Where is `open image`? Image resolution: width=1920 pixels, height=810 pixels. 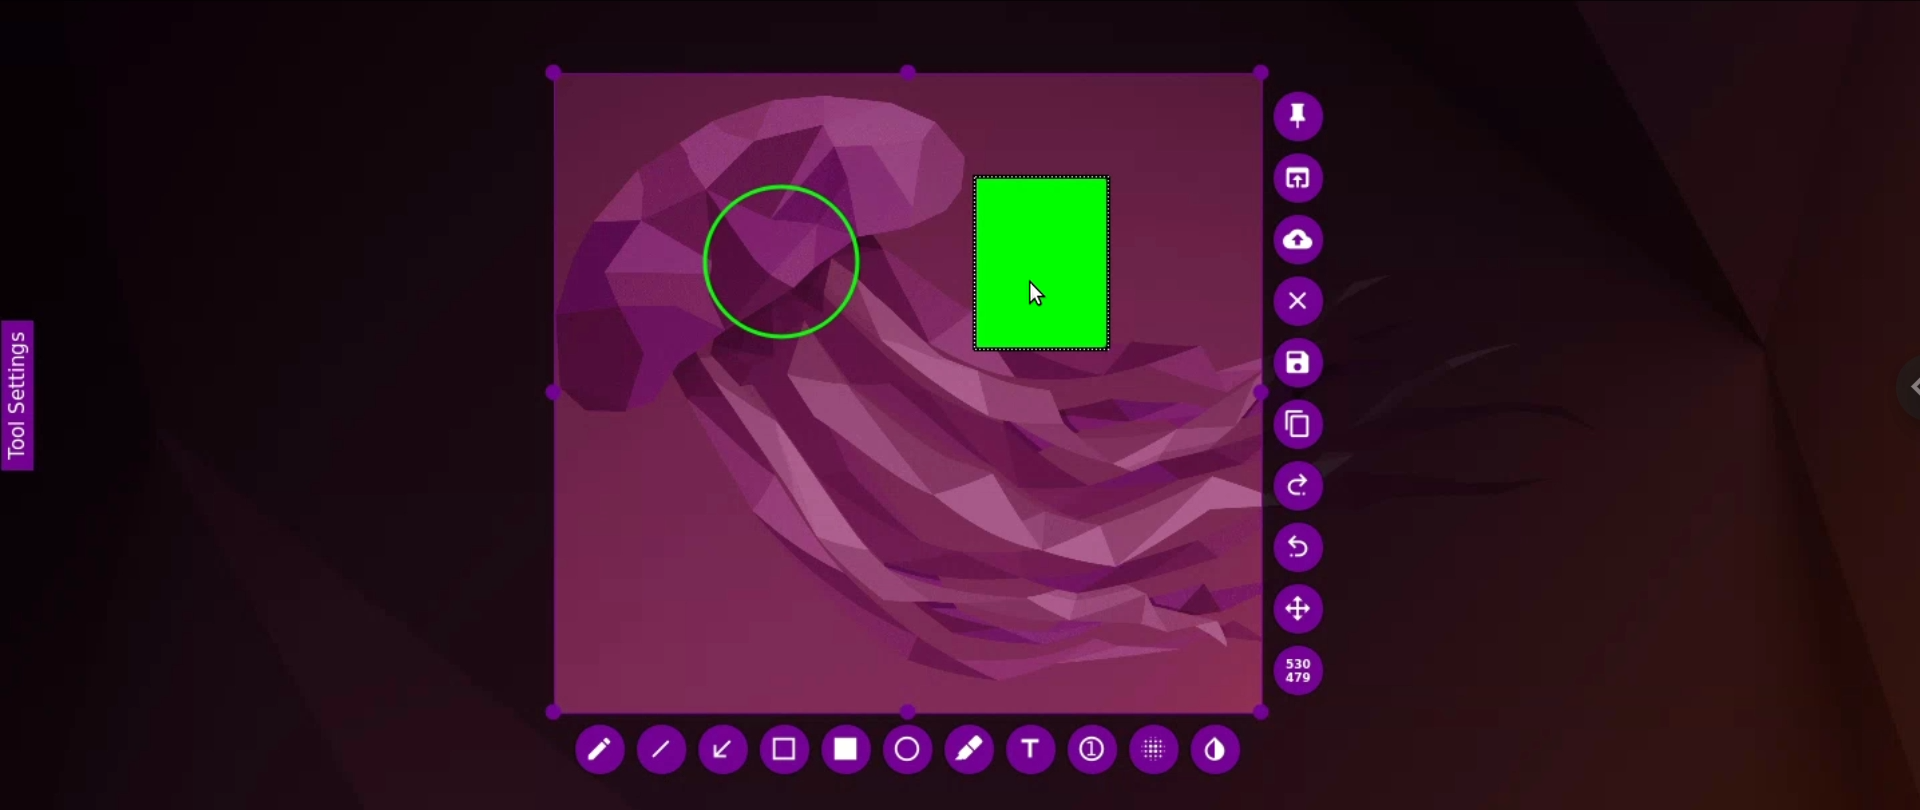
open image is located at coordinates (1300, 177).